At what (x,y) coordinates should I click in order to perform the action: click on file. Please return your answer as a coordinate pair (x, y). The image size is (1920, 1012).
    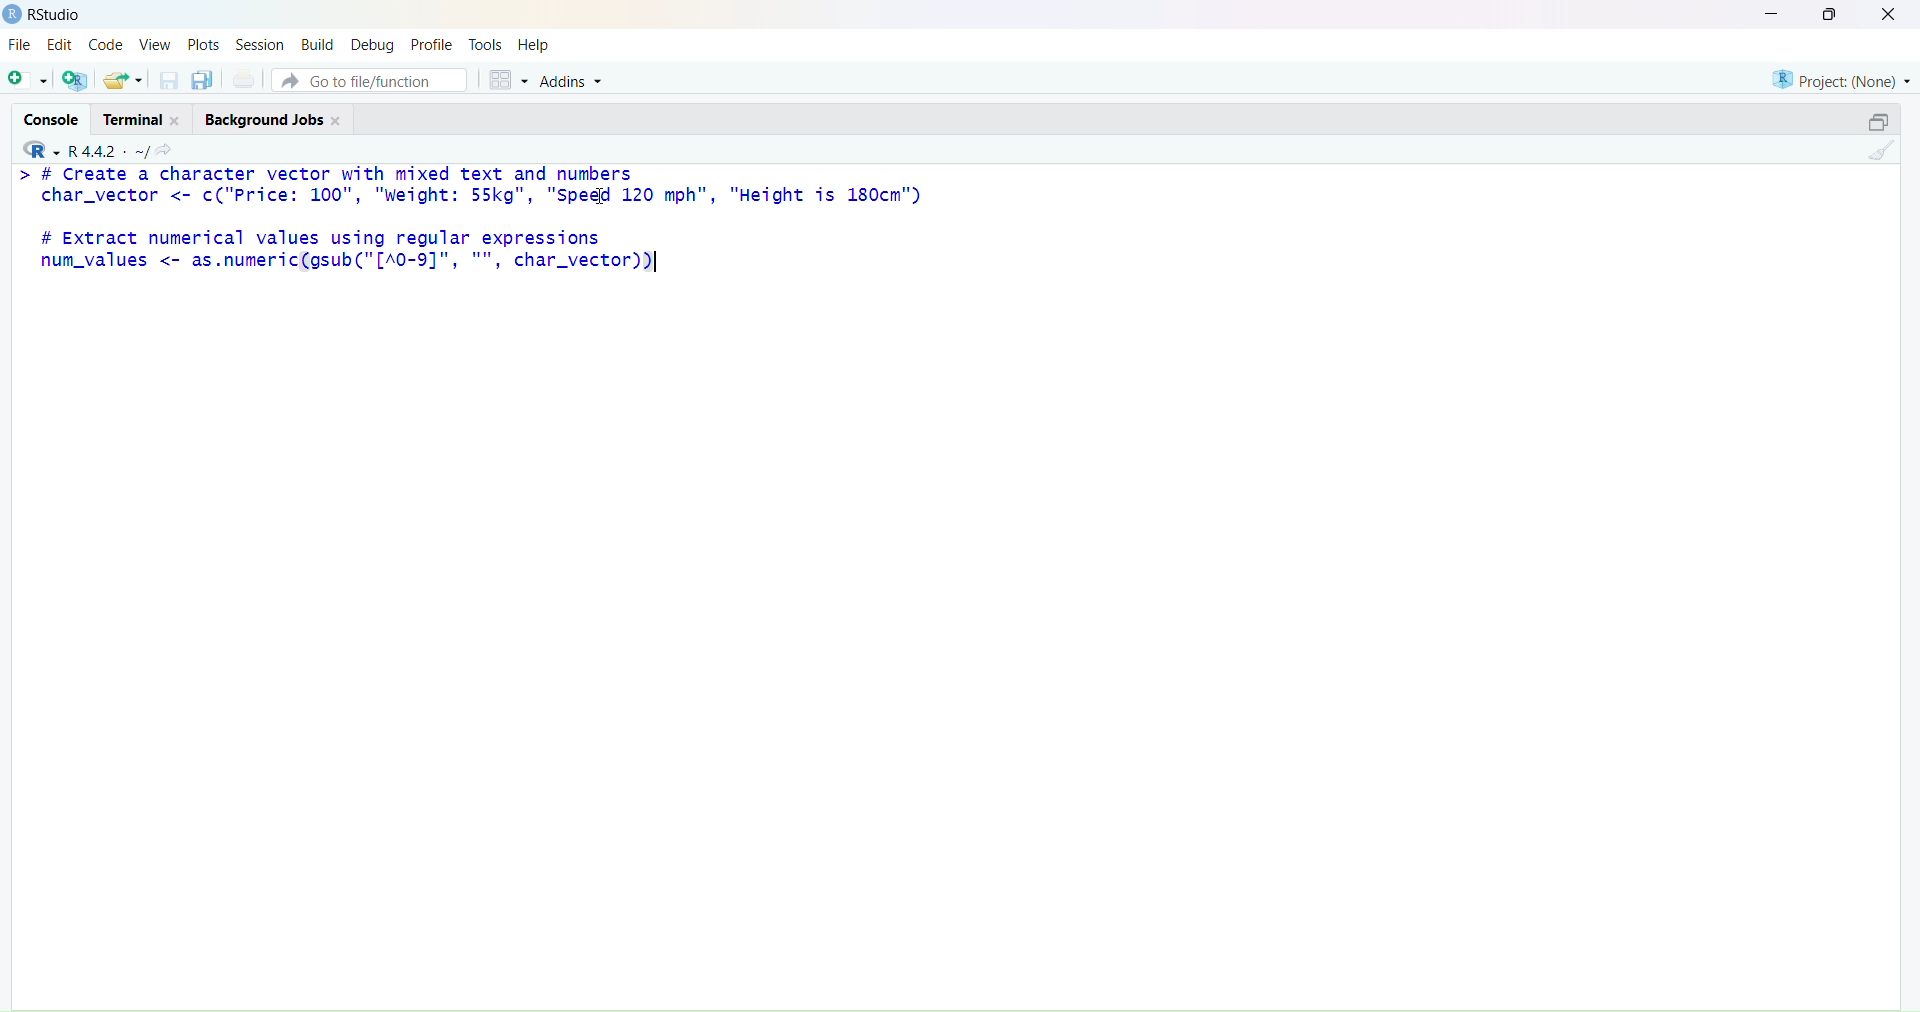
    Looking at the image, I should click on (20, 43).